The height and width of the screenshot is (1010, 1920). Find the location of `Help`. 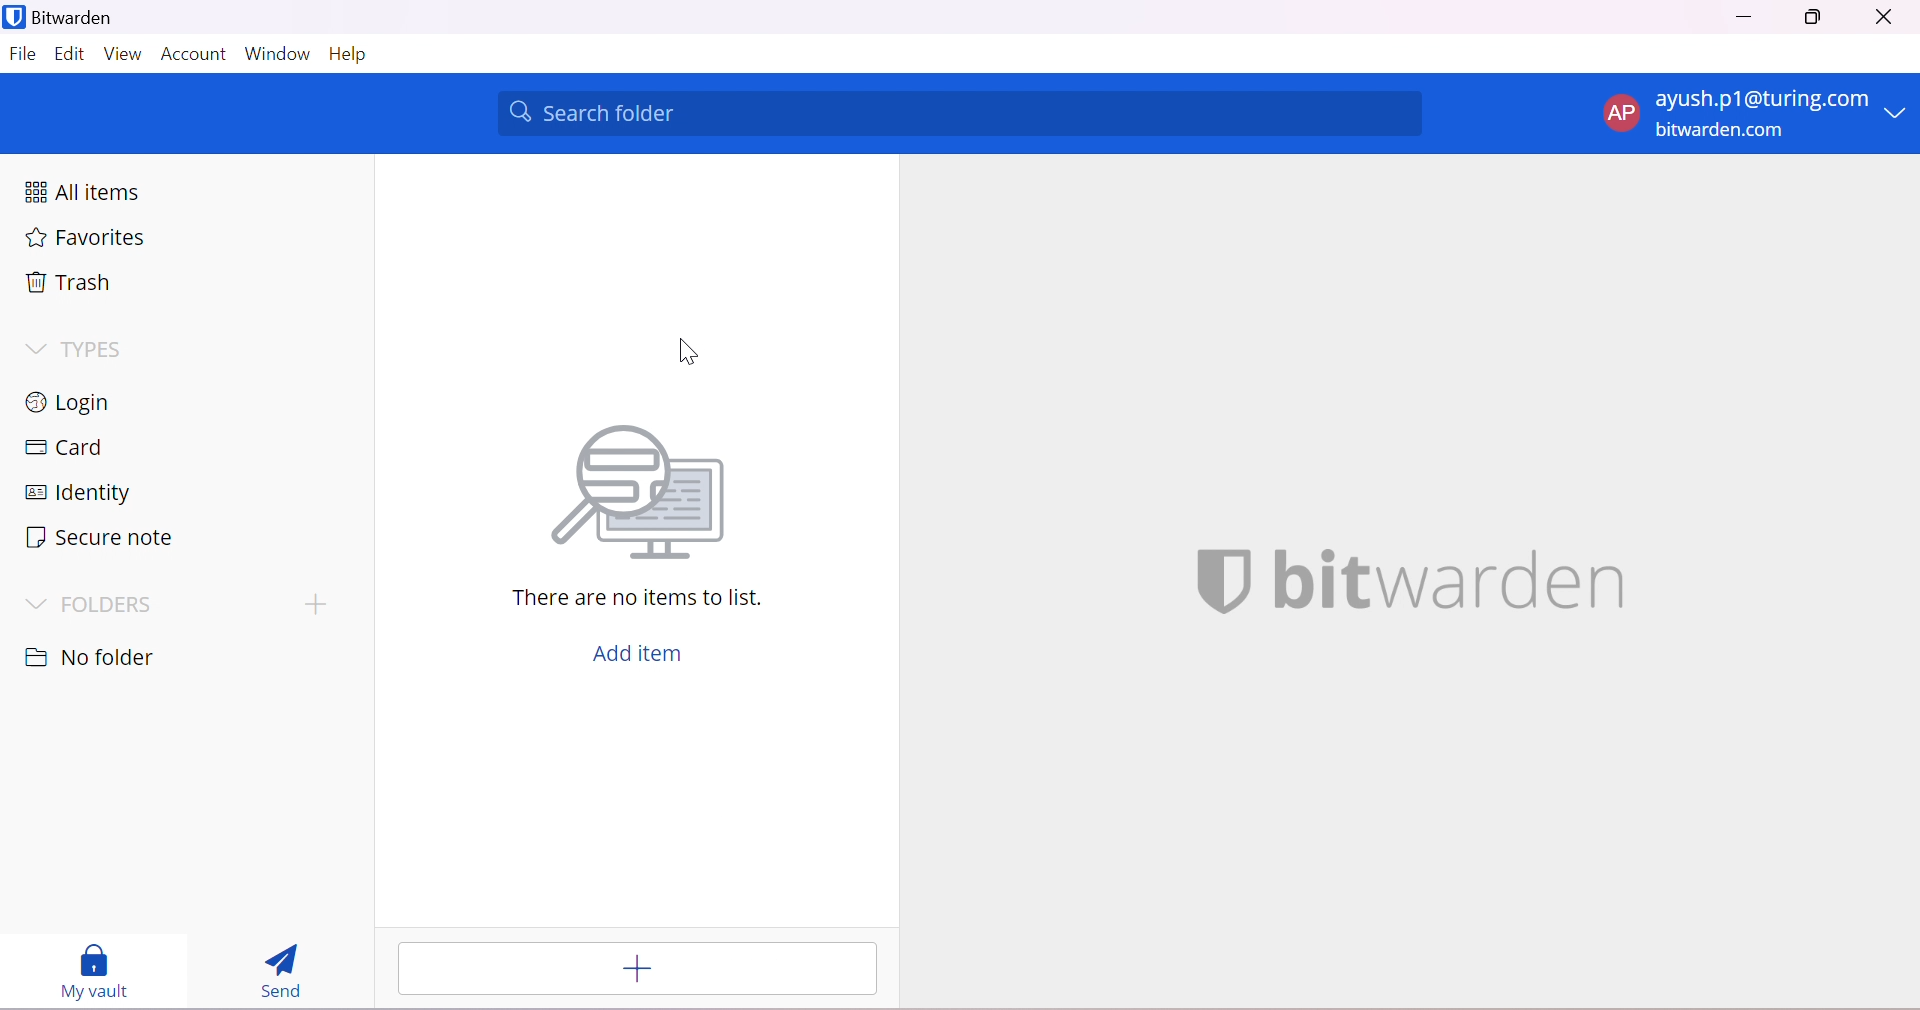

Help is located at coordinates (356, 56).